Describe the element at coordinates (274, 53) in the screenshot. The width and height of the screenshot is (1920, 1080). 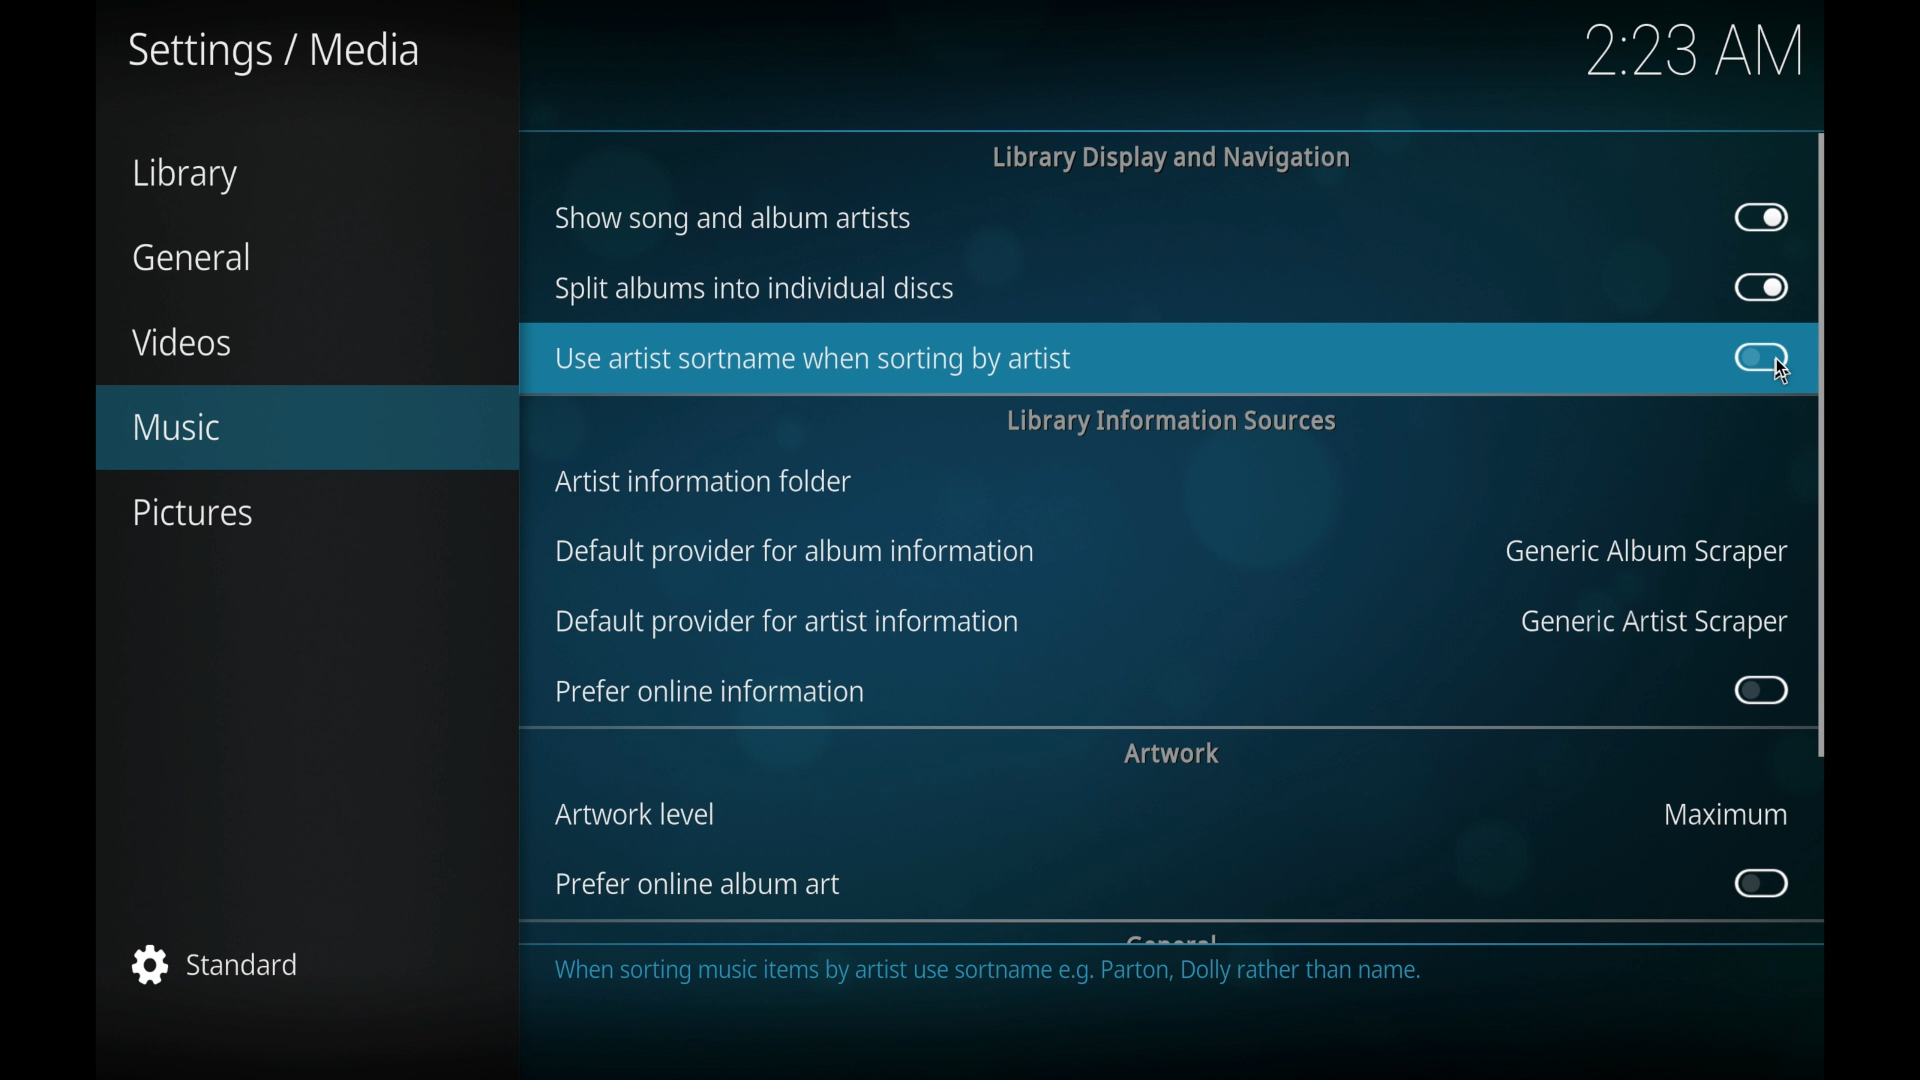
I see `settings/media` at that location.